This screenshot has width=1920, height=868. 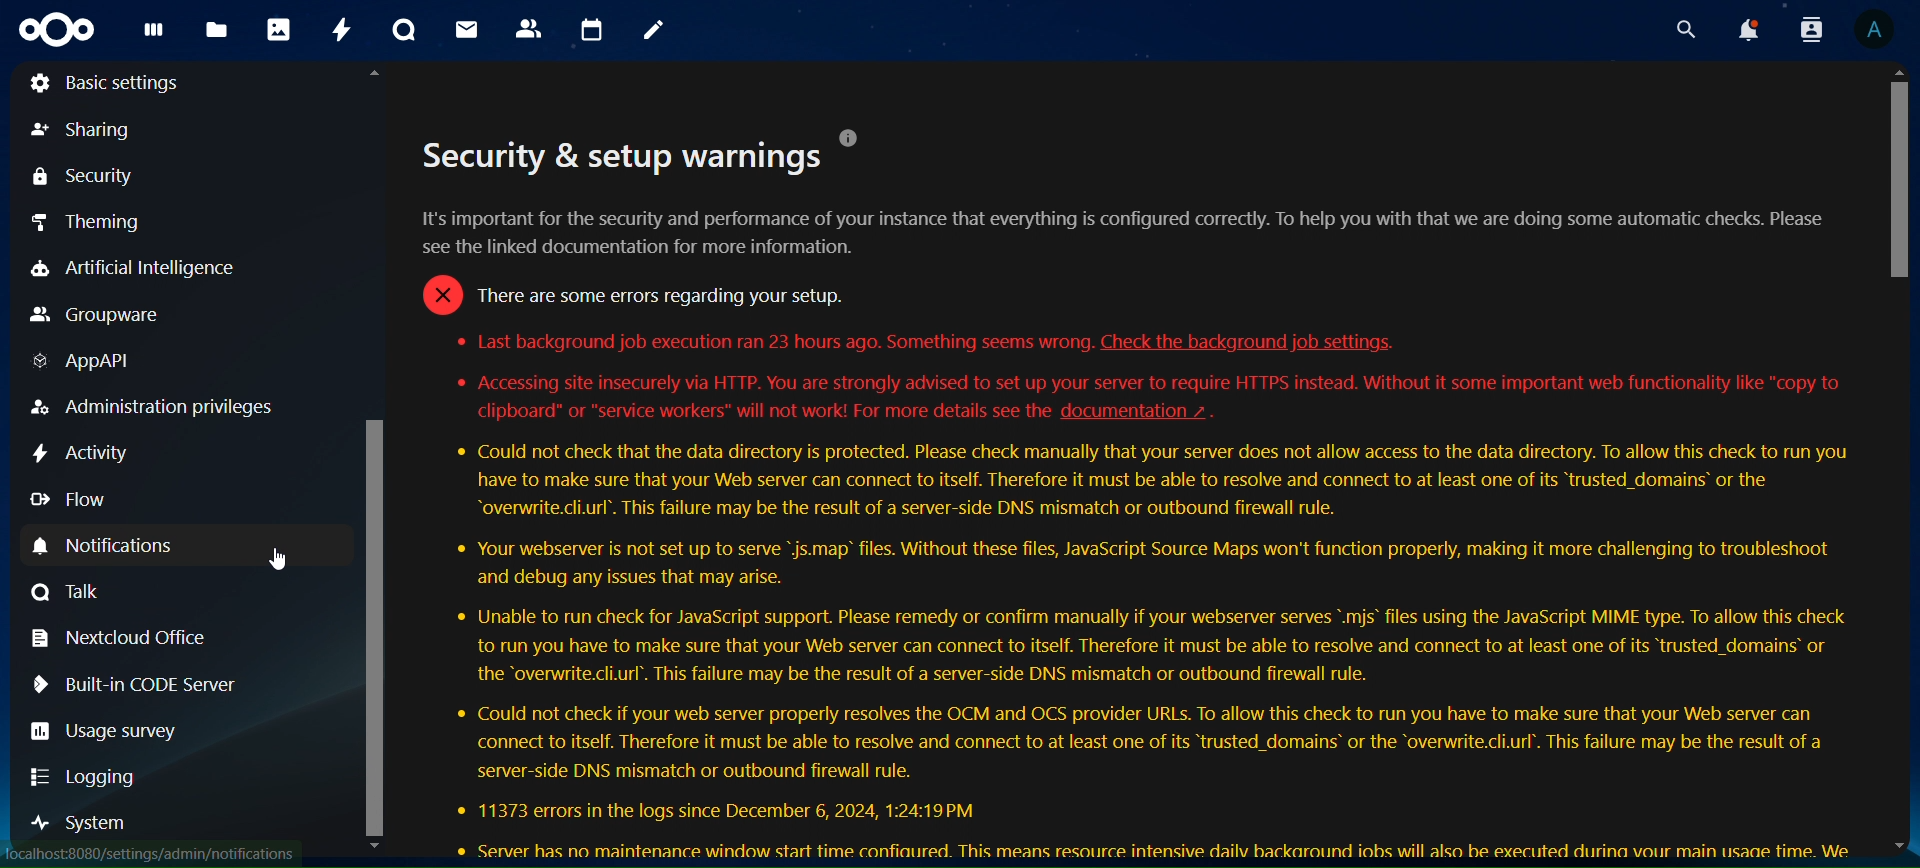 I want to click on notifications, so click(x=1745, y=29).